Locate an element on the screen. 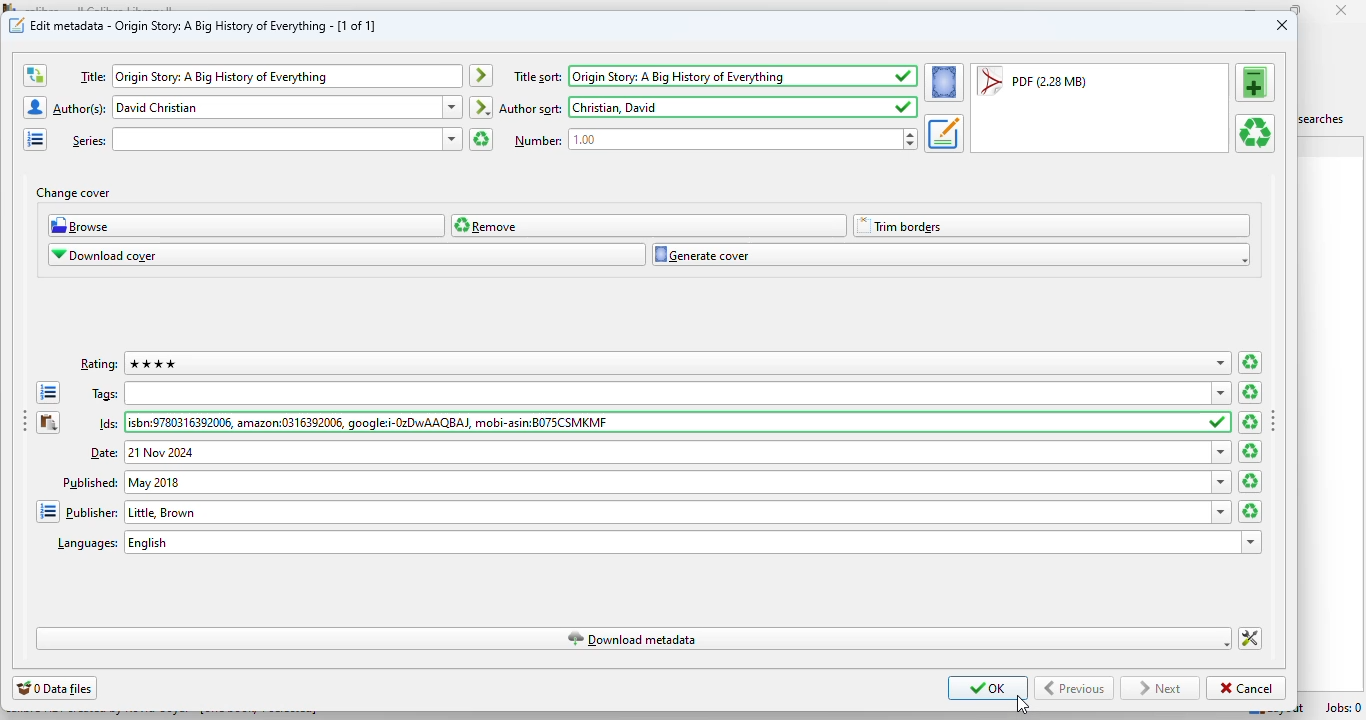 The image size is (1366, 720). text is located at coordinates (87, 545).